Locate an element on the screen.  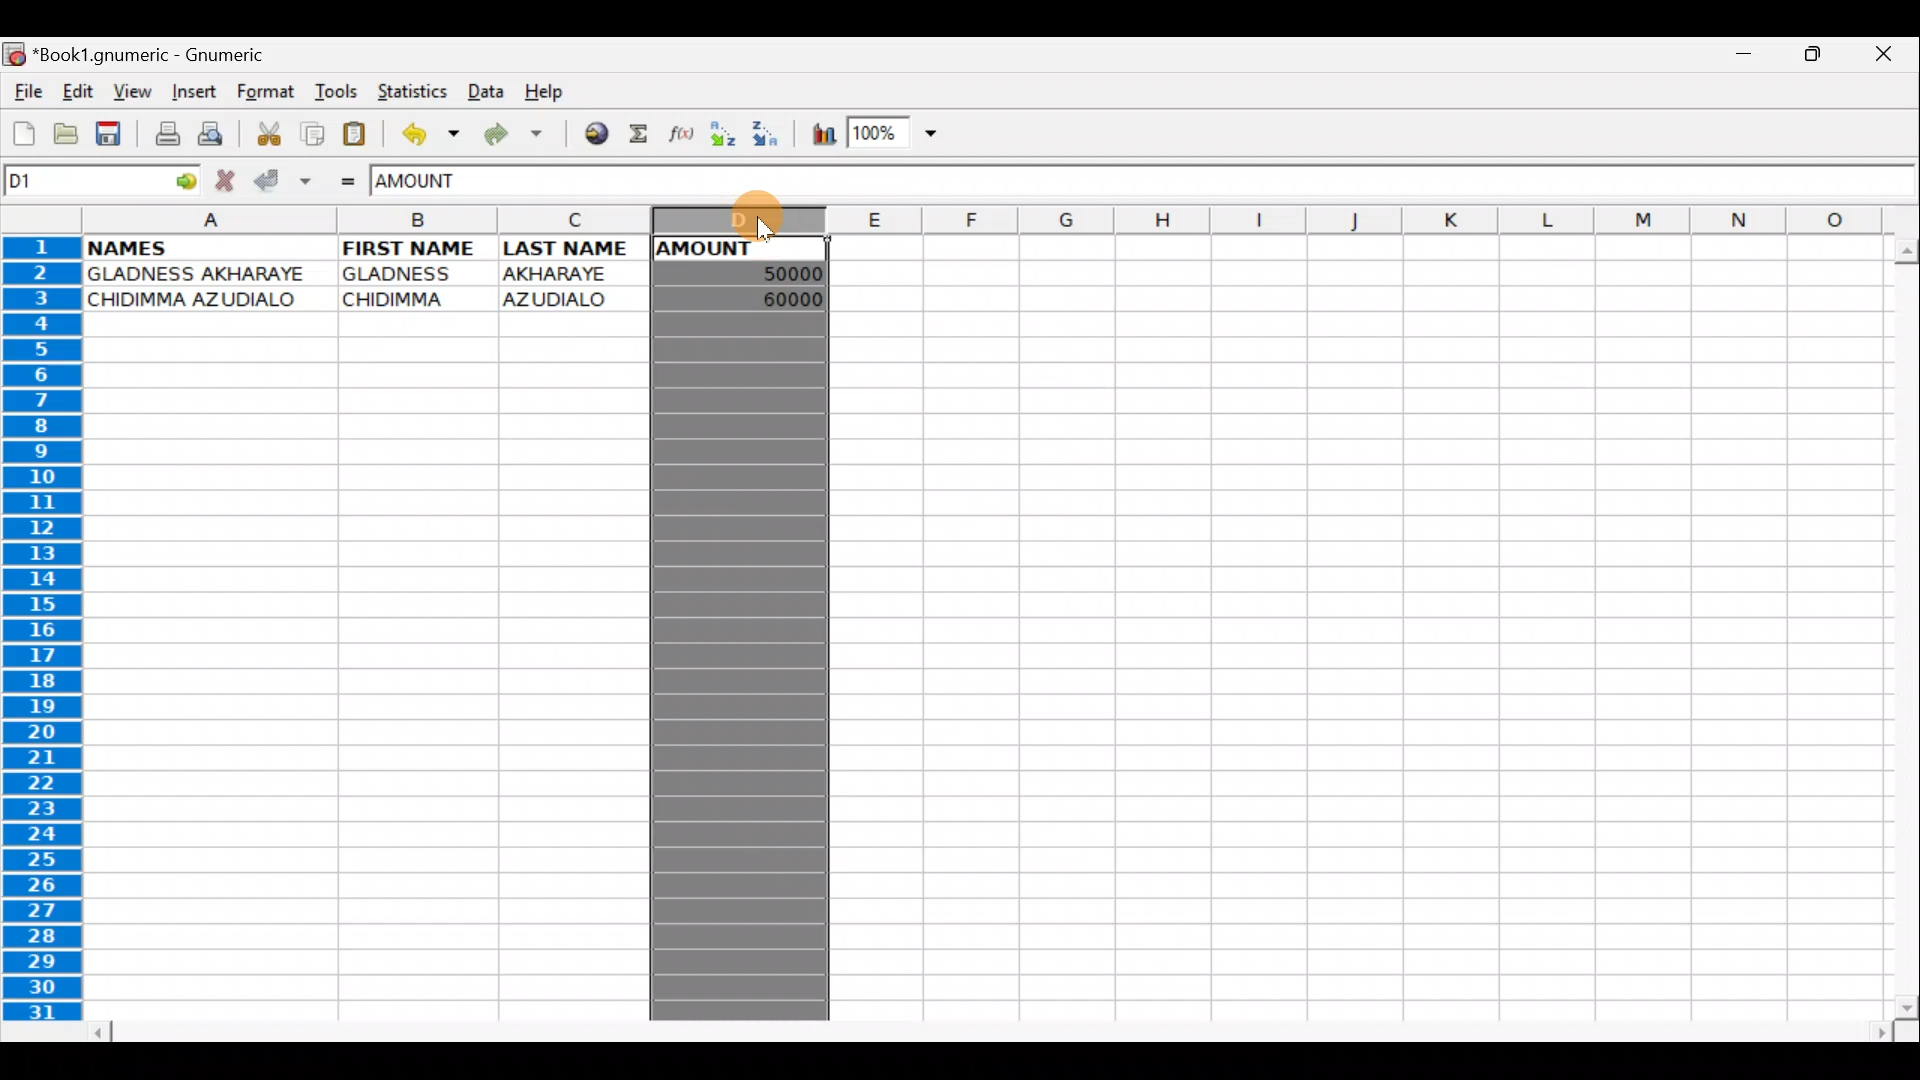
Create new workbook is located at coordinates (22, 134).